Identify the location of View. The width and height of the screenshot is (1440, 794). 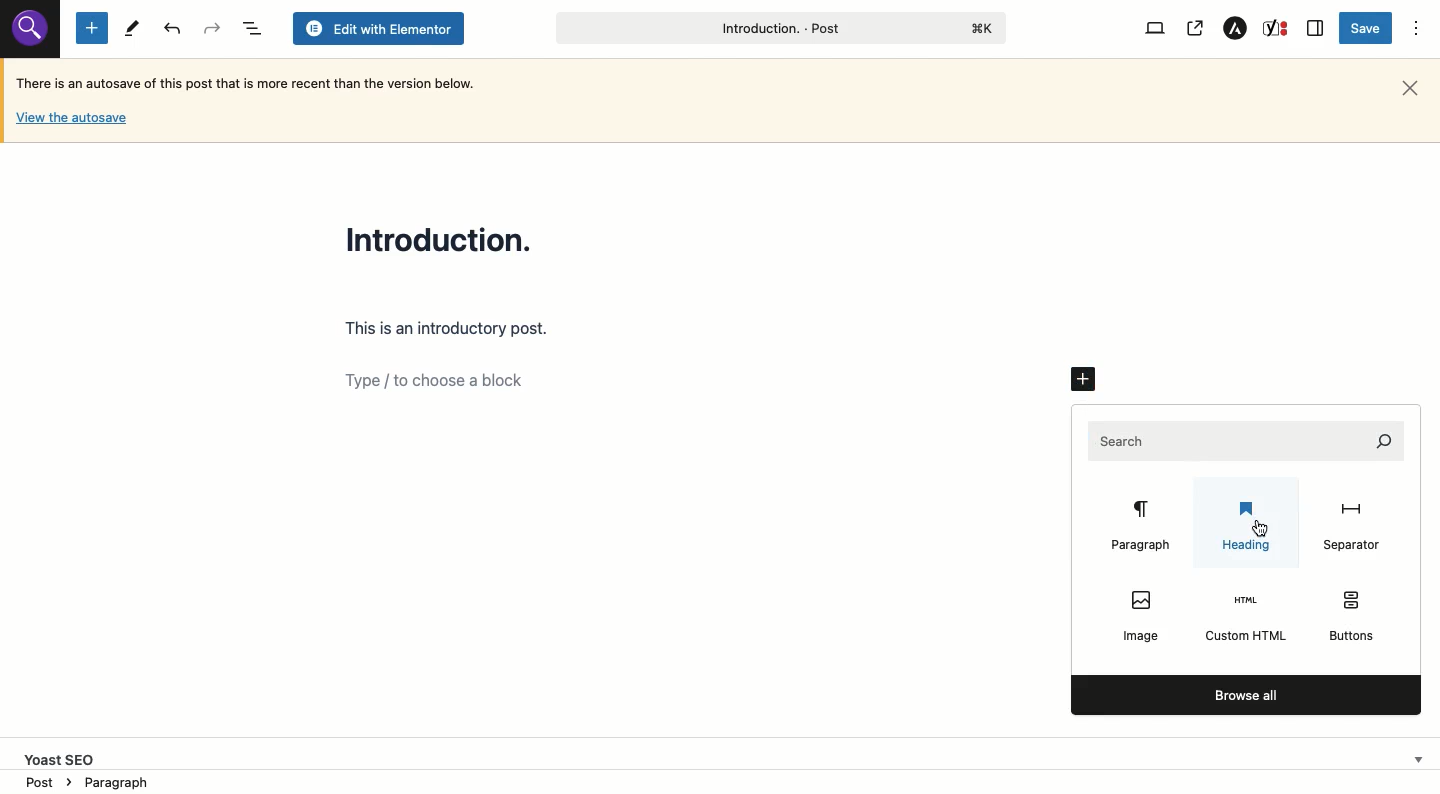
(1158, 29).